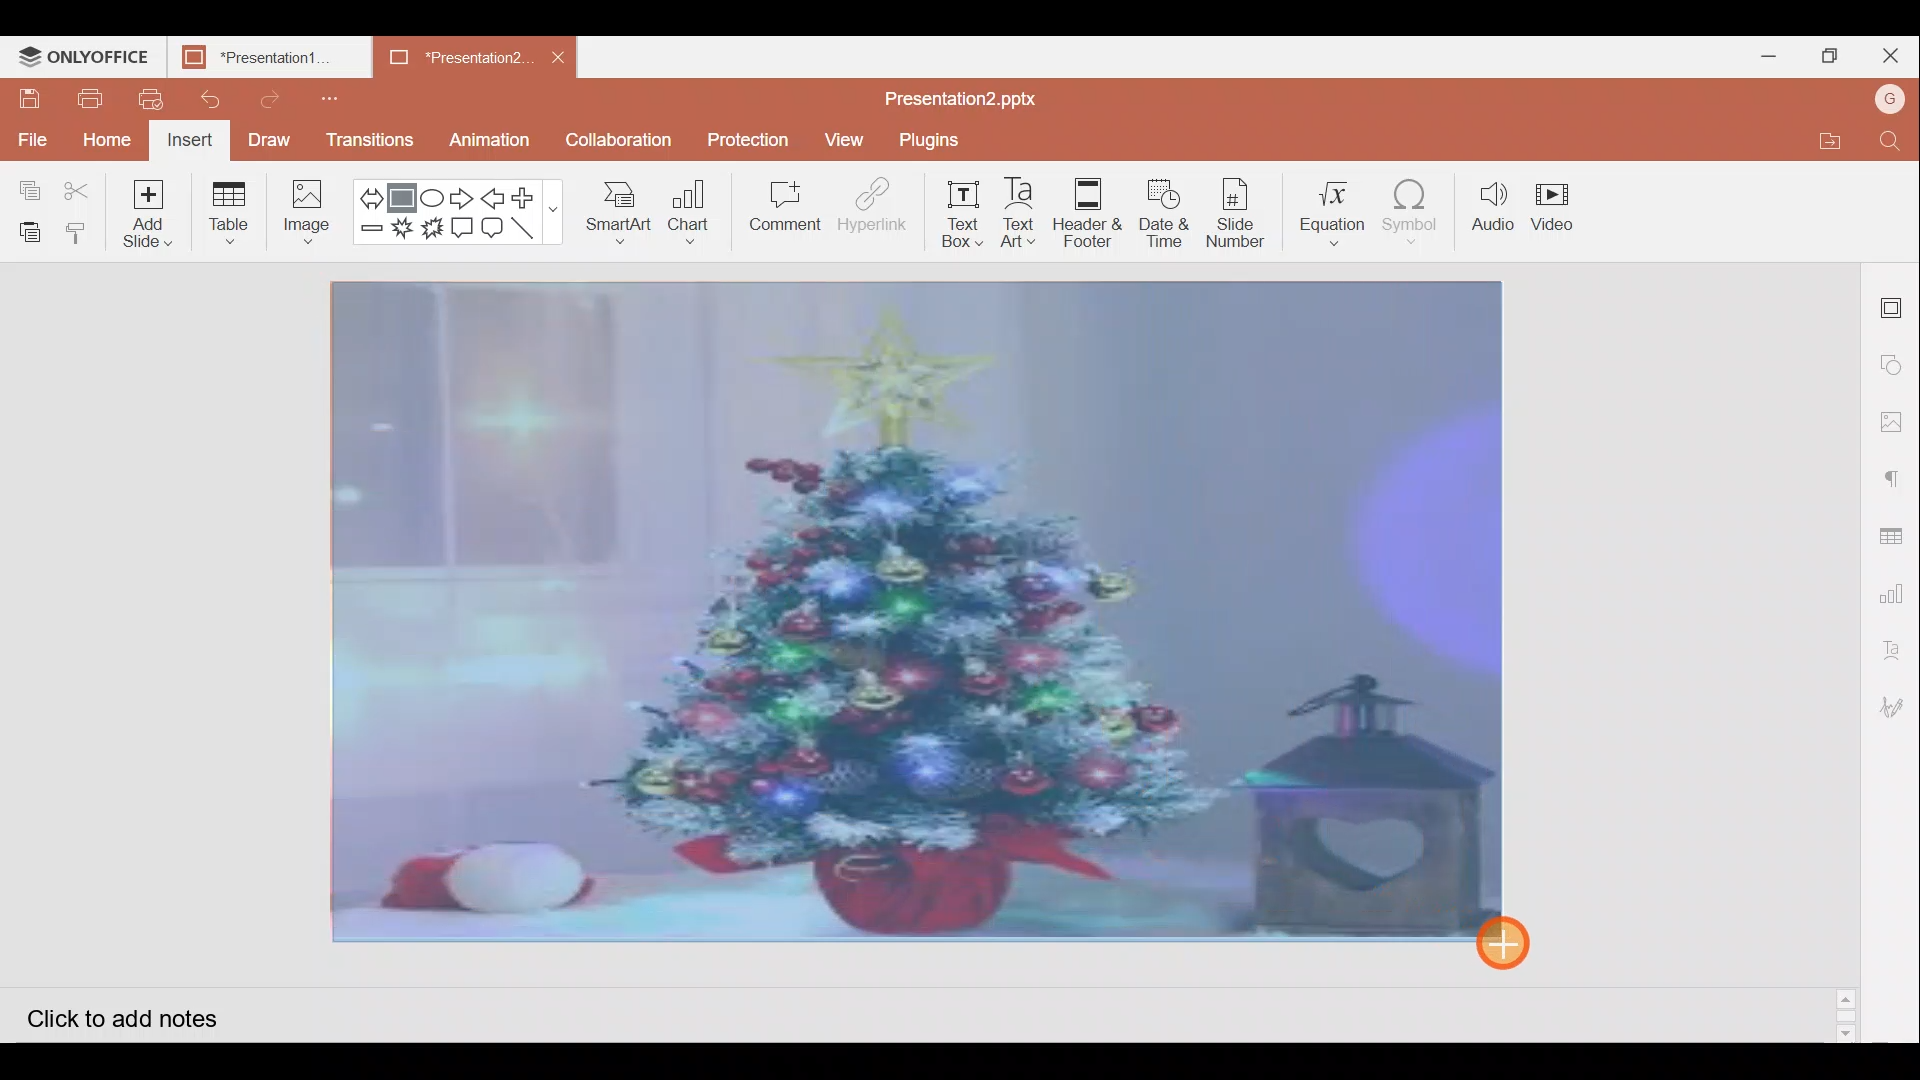 The image size is (1920, 1080). What do you see at coordinates (262, 54) in the screenshot?
I see `Presentation1.` at bounding box center [262, 54].